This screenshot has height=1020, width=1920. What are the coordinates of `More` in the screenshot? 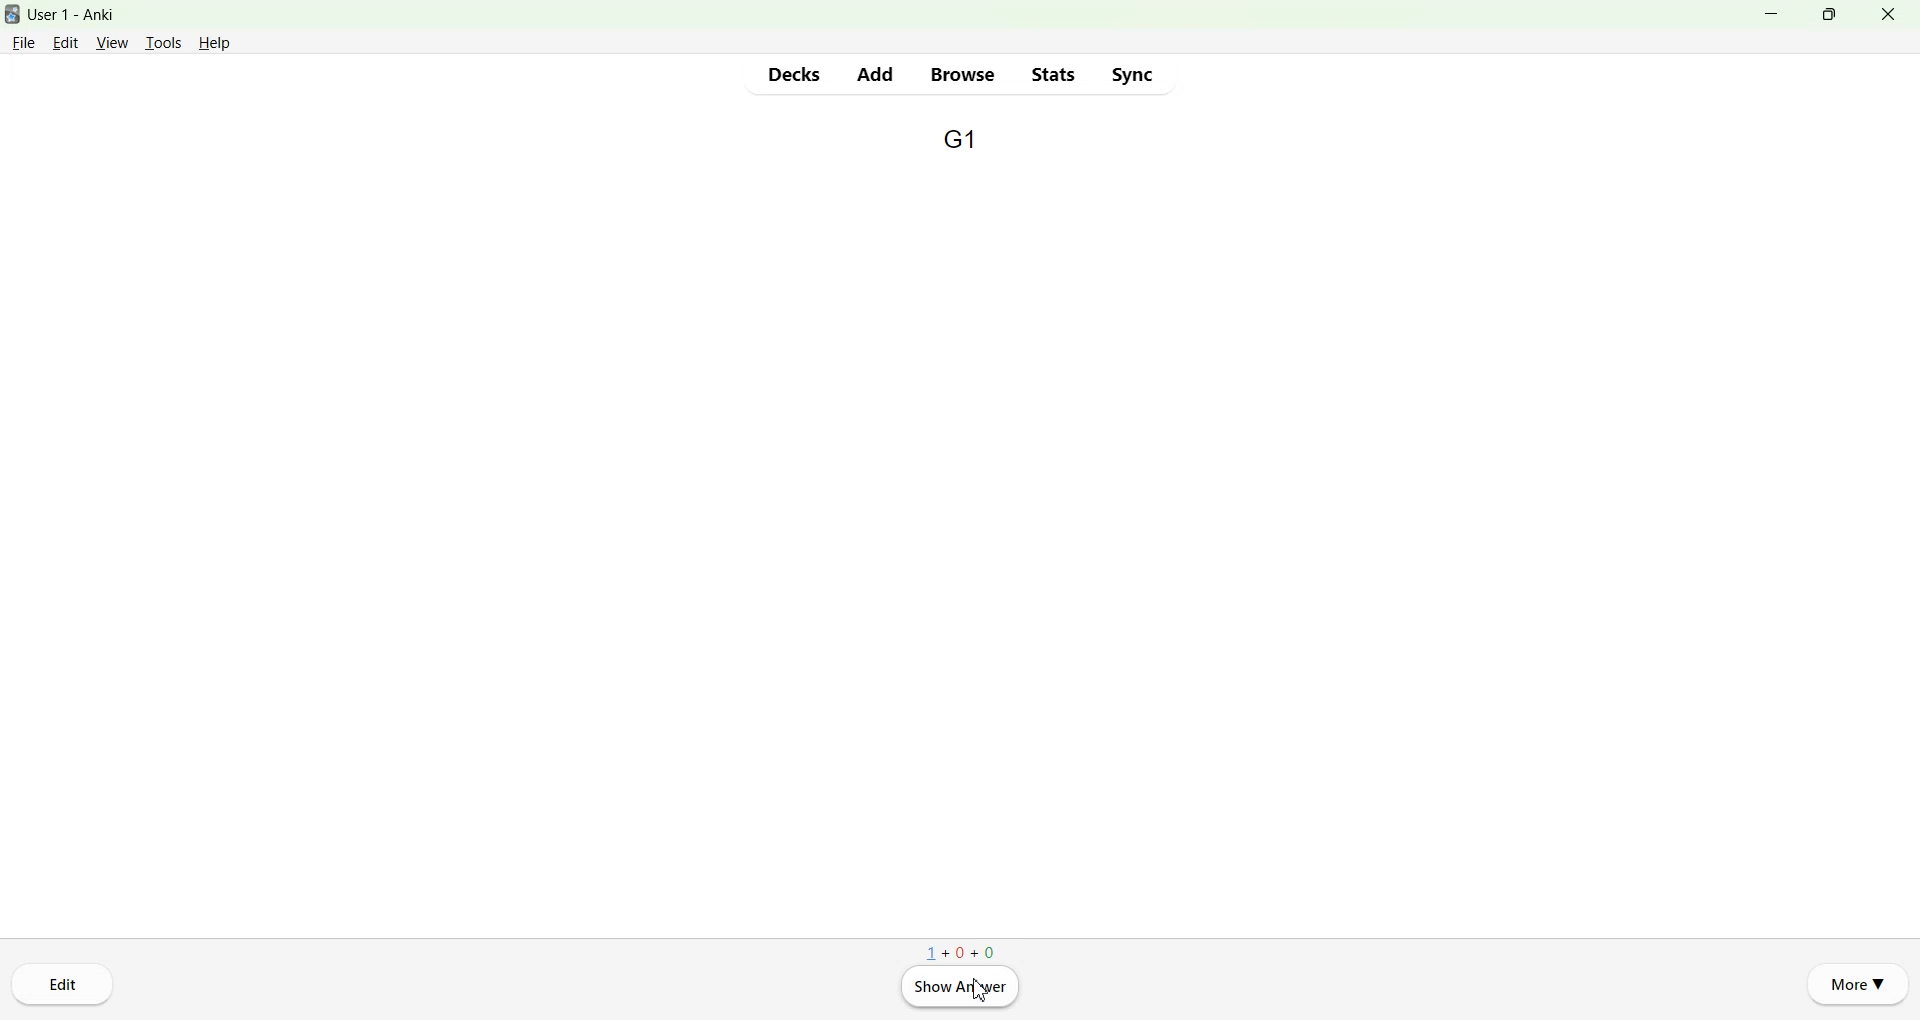 It's located at (1858, 982).